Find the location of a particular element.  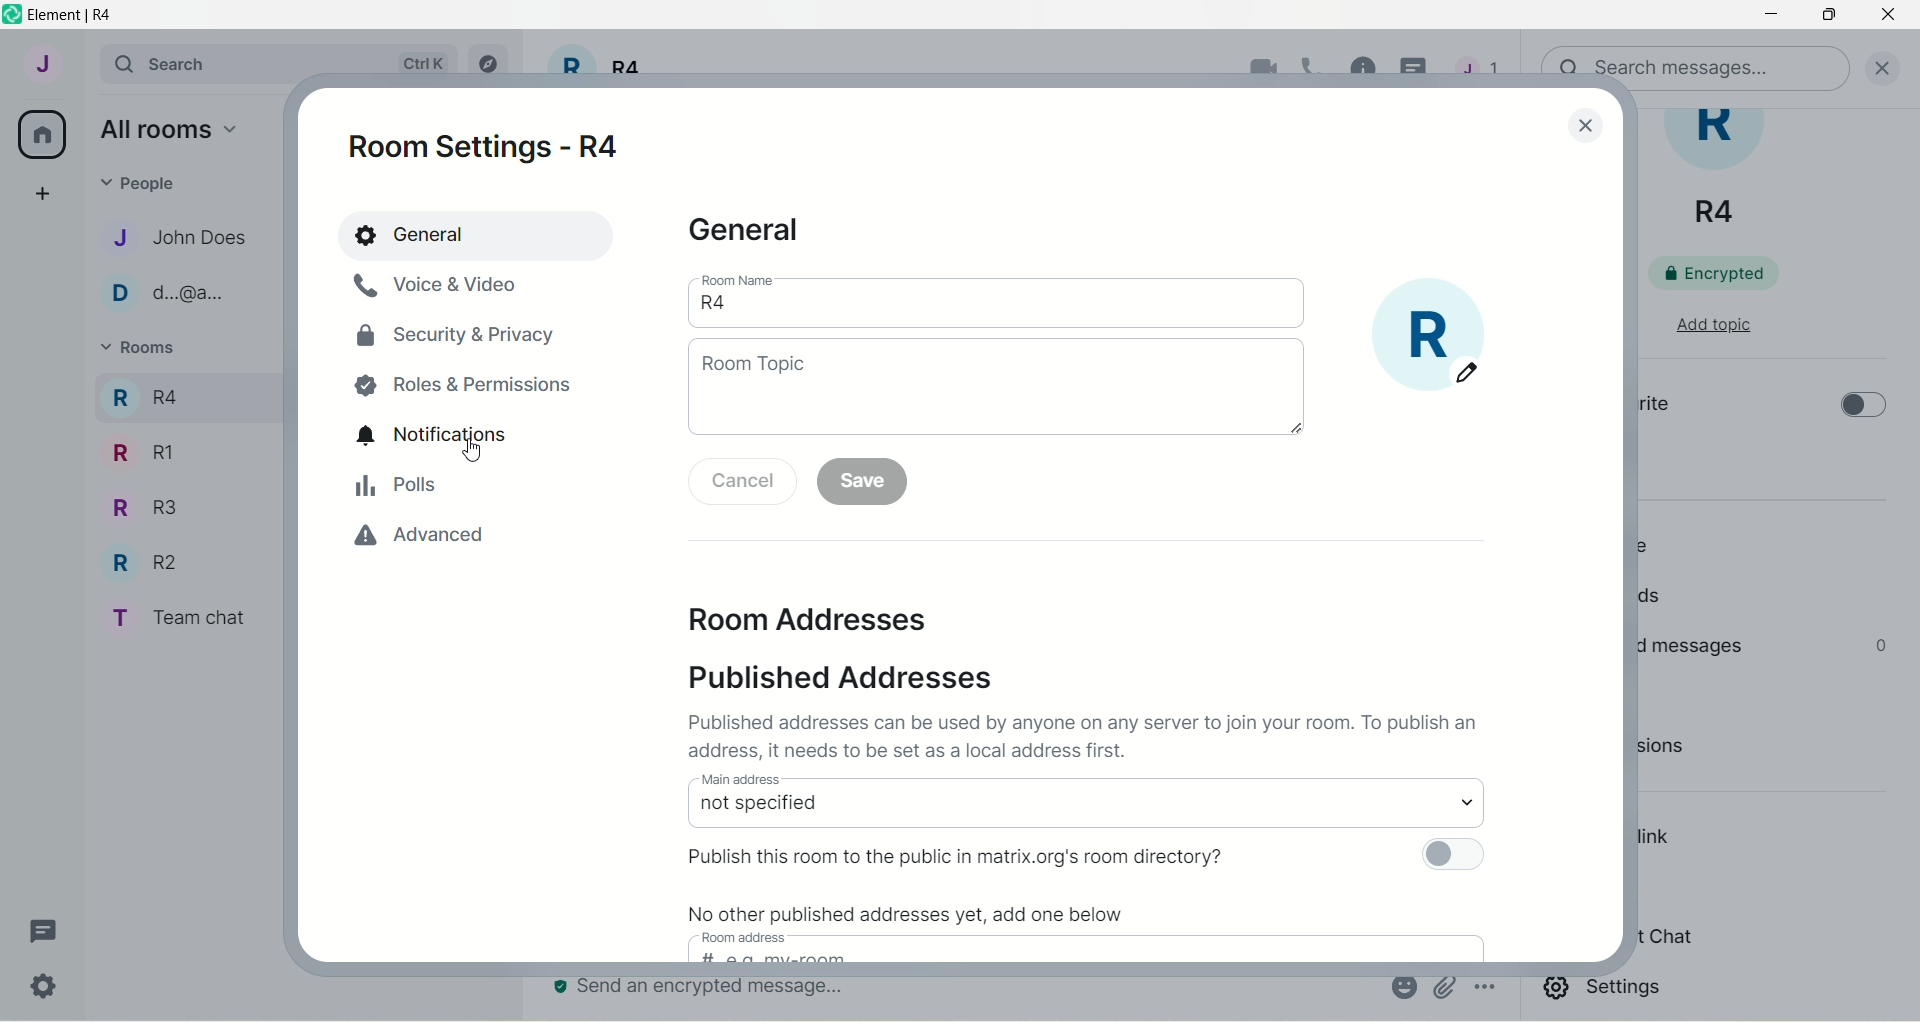

Publish this room to the public in matrix.org's room directory? is located at coordinates (942, 859).